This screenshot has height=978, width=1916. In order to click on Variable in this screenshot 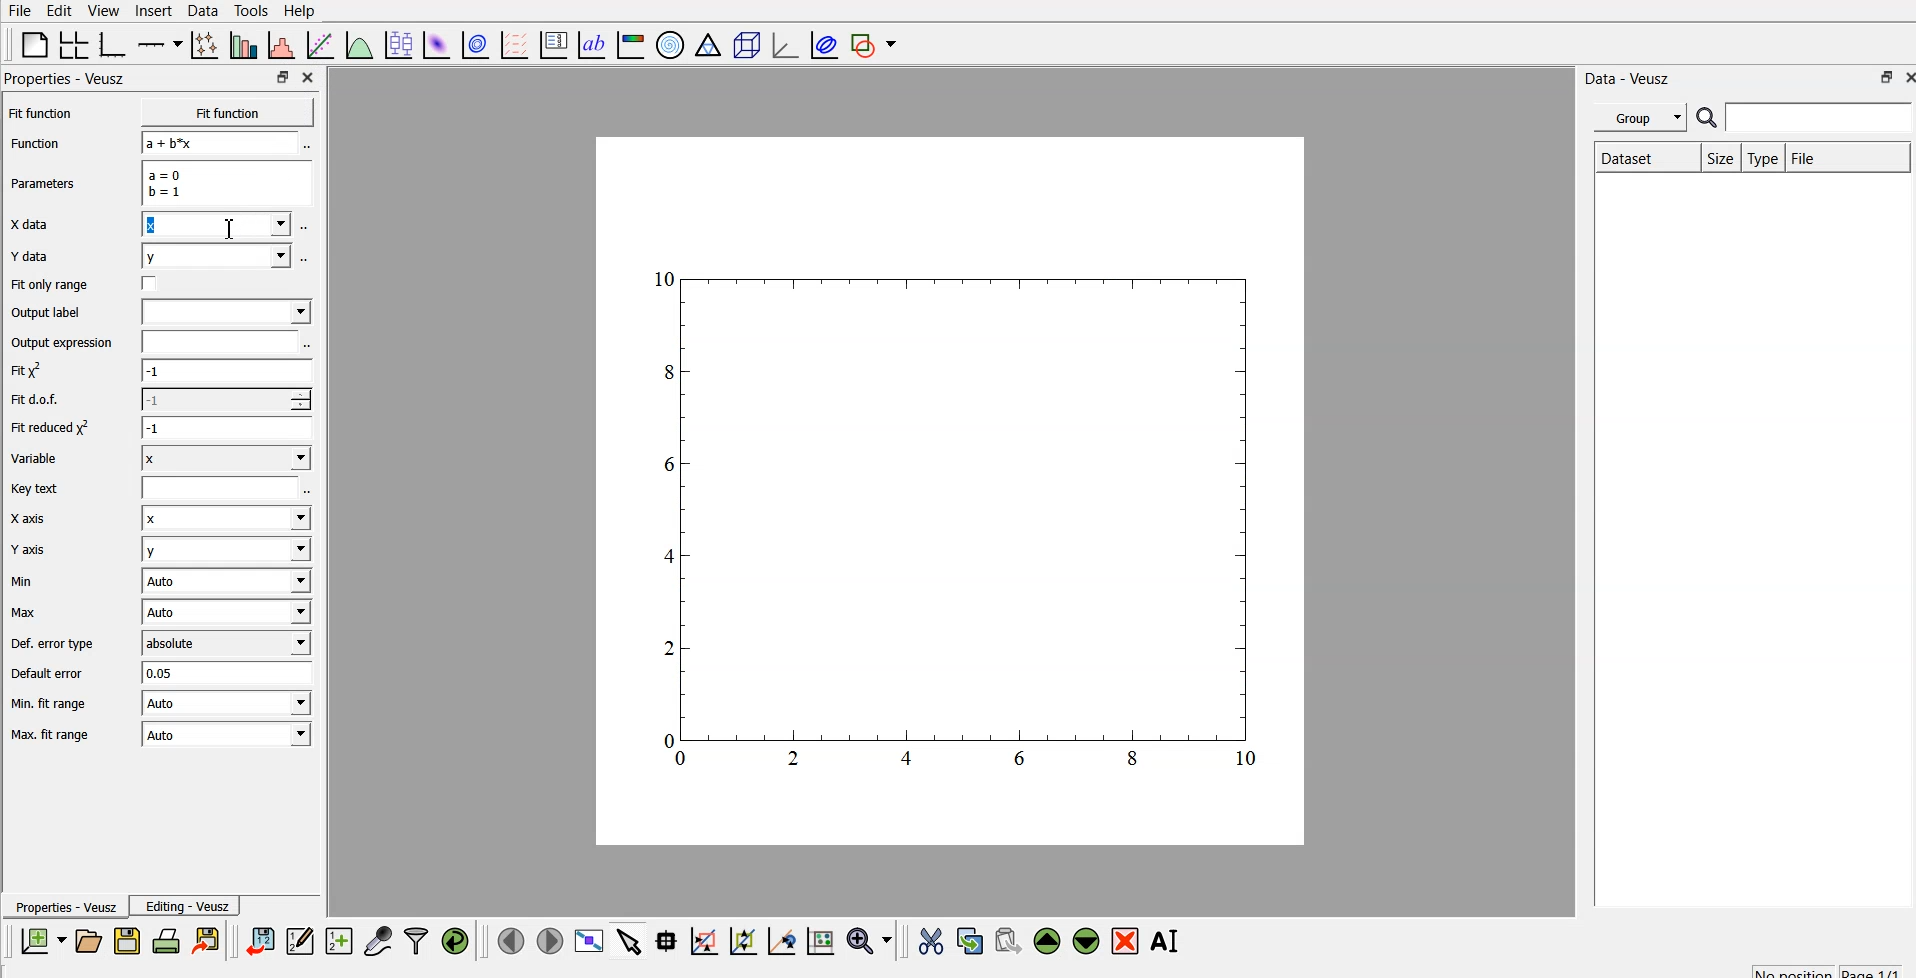, I will do `click(50, 458)`.